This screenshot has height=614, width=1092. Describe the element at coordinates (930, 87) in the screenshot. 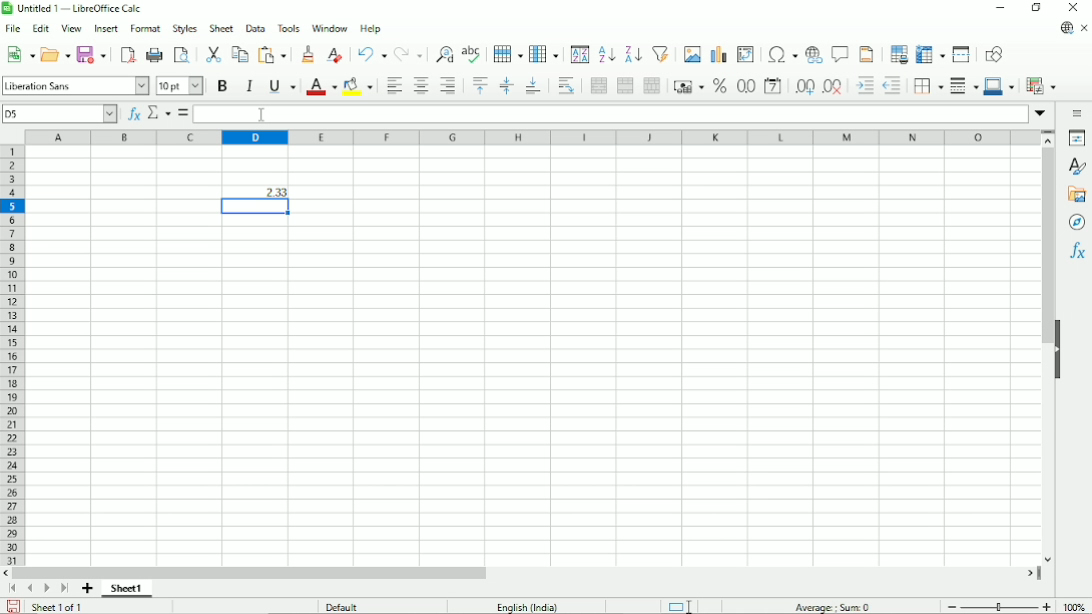

I see `Borders` at that location.